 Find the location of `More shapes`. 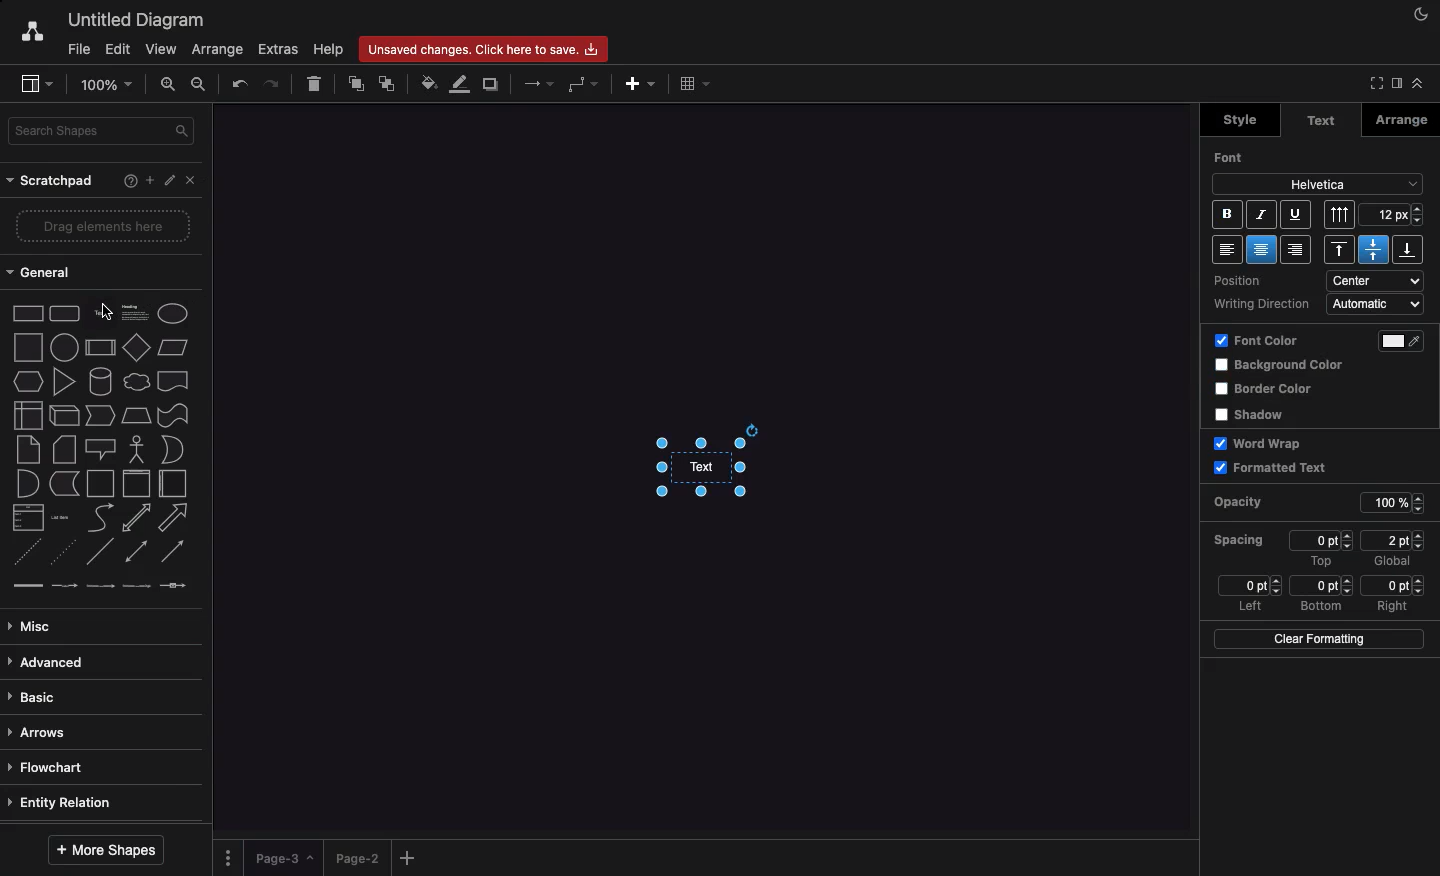

More shapes is located at coordinates (109, 849).